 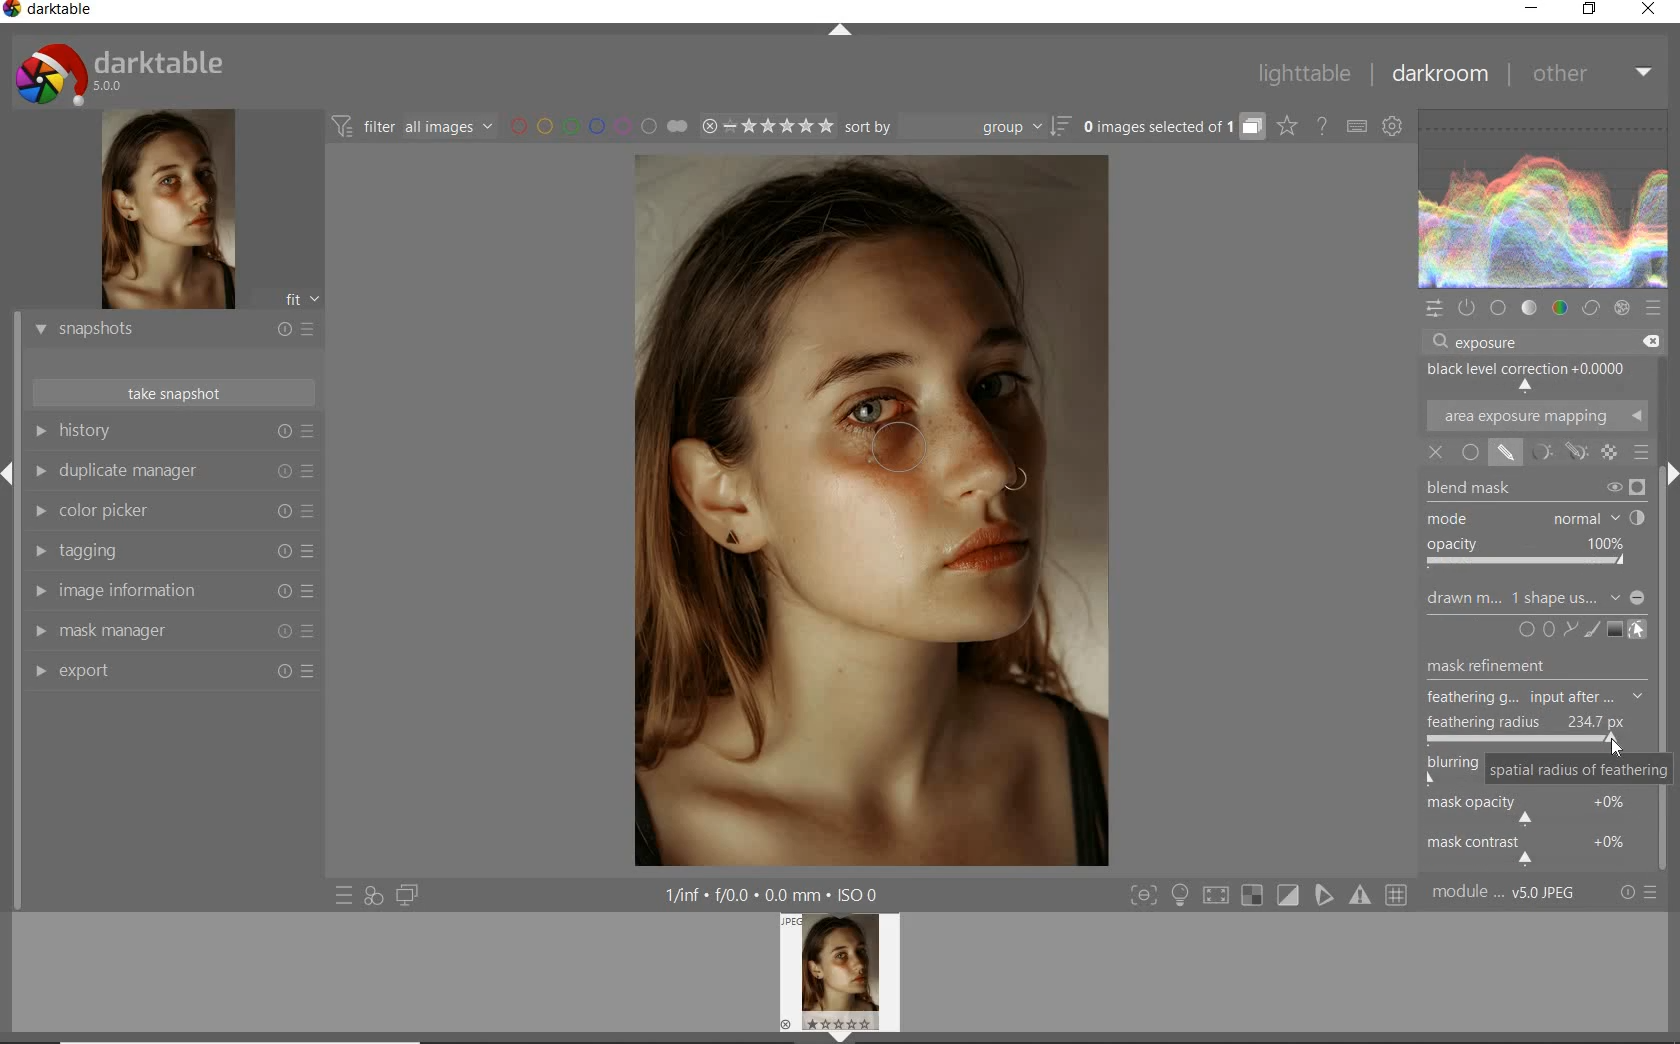 What do you see at coordinates (403, 893) in the screenshot?
I see `display a second darkroom image below` at bounding box center [403, 893].